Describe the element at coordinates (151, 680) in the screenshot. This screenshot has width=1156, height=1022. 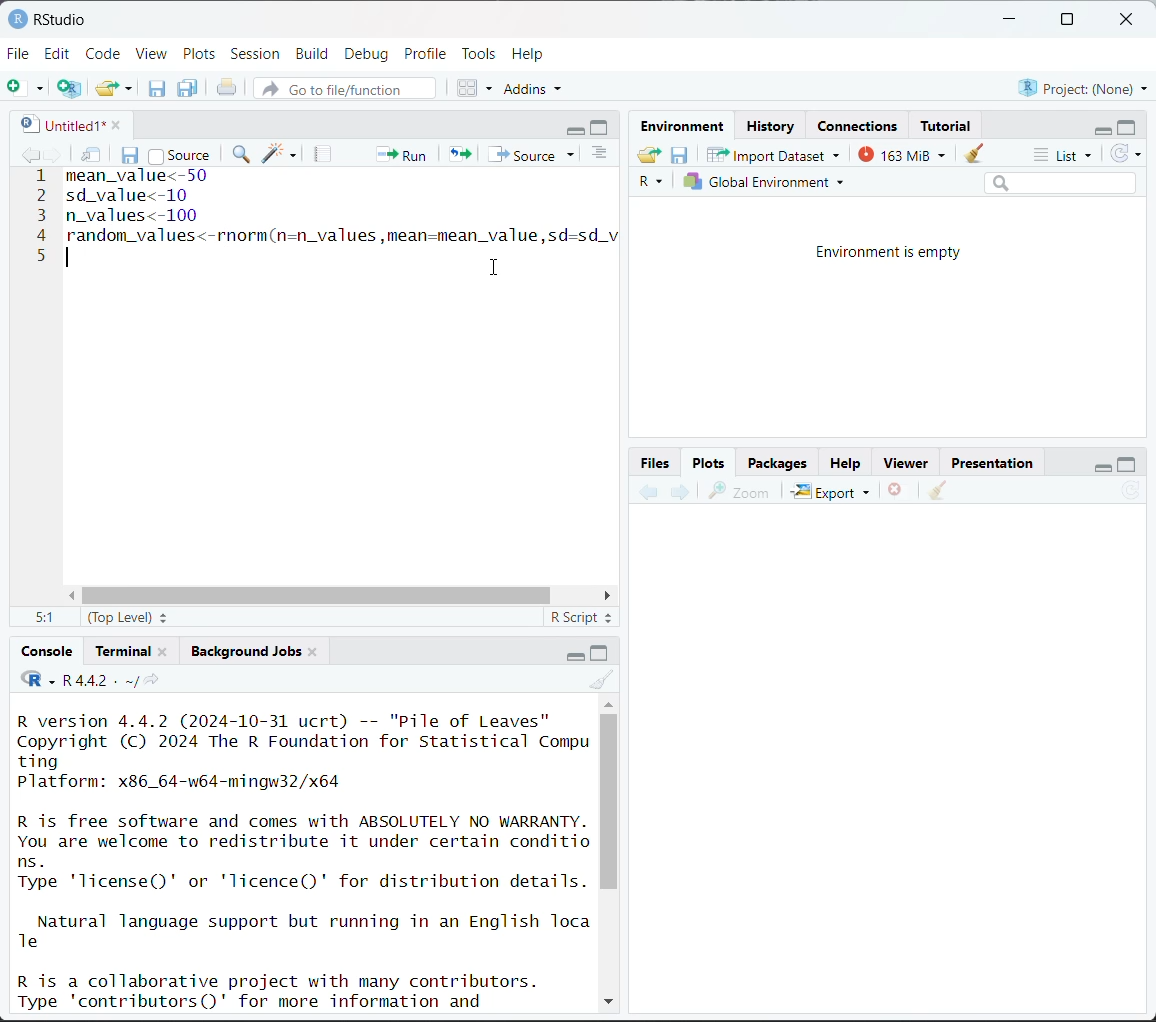
I see `view the current working directory` at that location.